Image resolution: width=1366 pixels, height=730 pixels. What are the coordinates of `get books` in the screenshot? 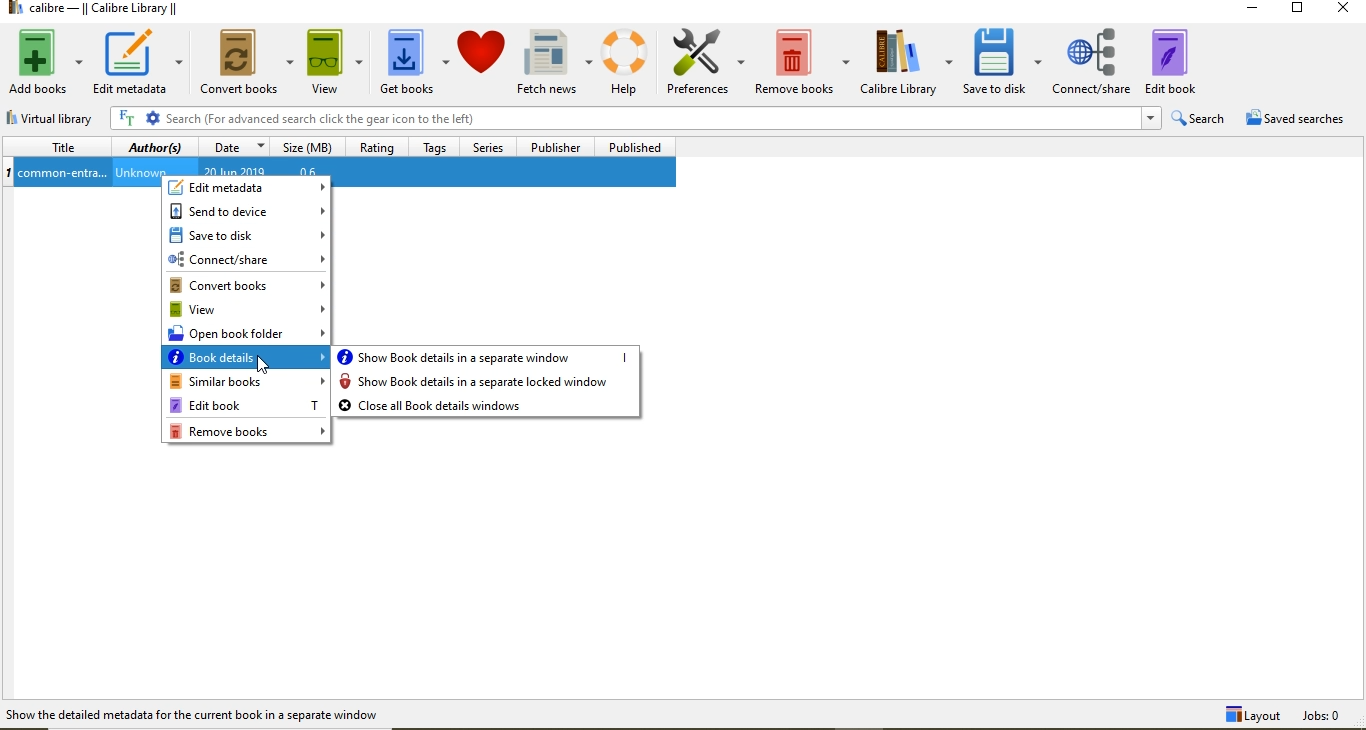 It's located at (414, 61).